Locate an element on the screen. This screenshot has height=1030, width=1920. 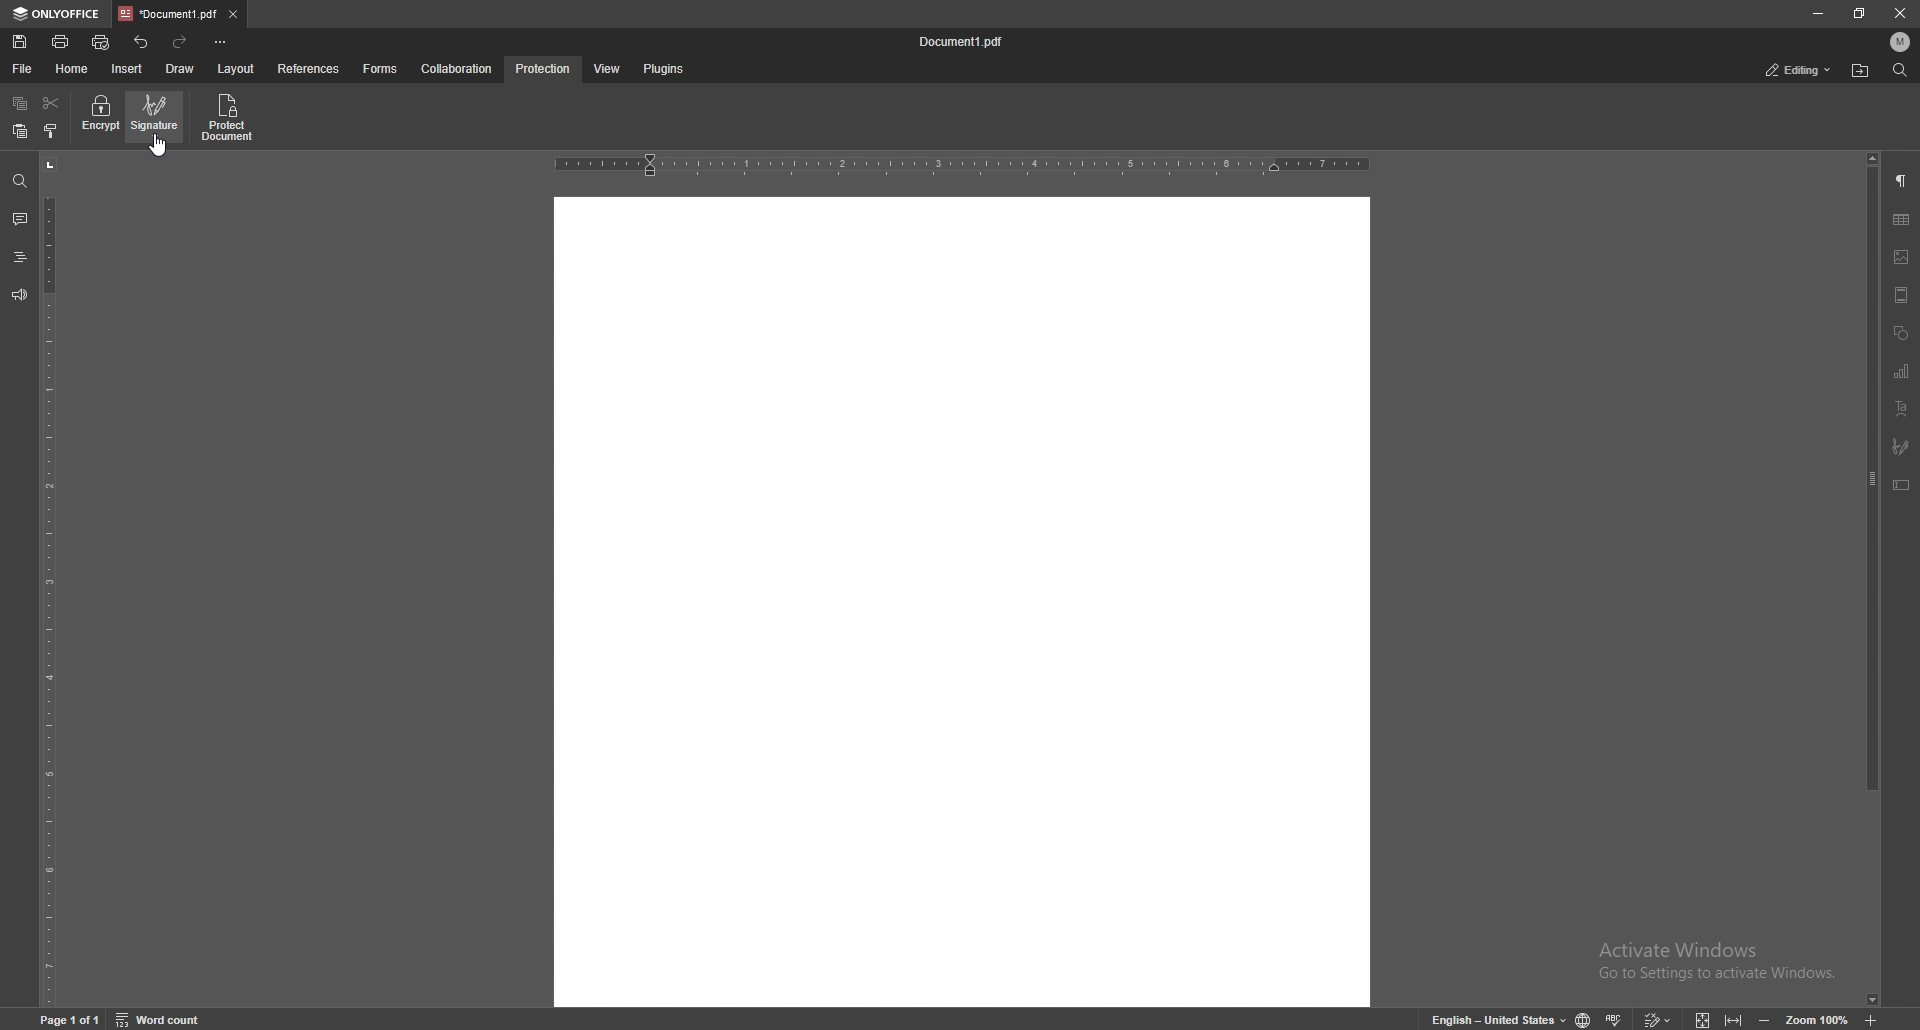
close tab is located at coordinates (234, 13).